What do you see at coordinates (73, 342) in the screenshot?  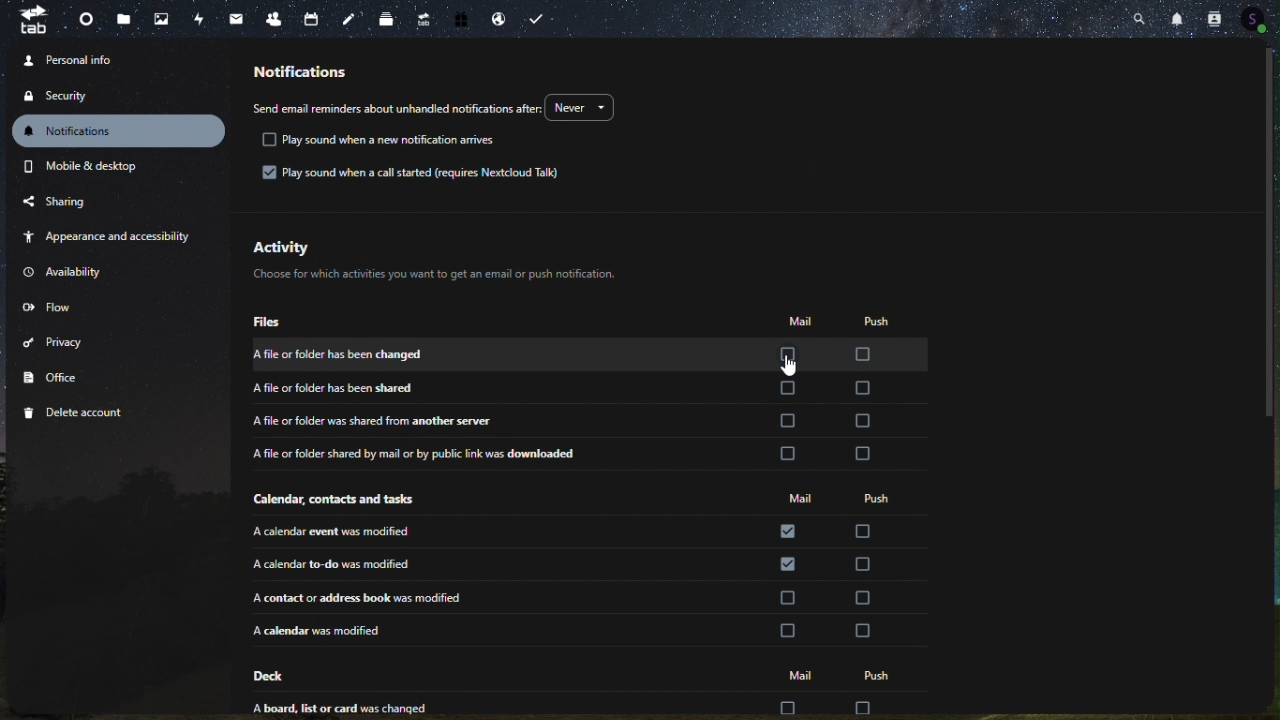 I see `privacy` at bounding box center [73, 342].